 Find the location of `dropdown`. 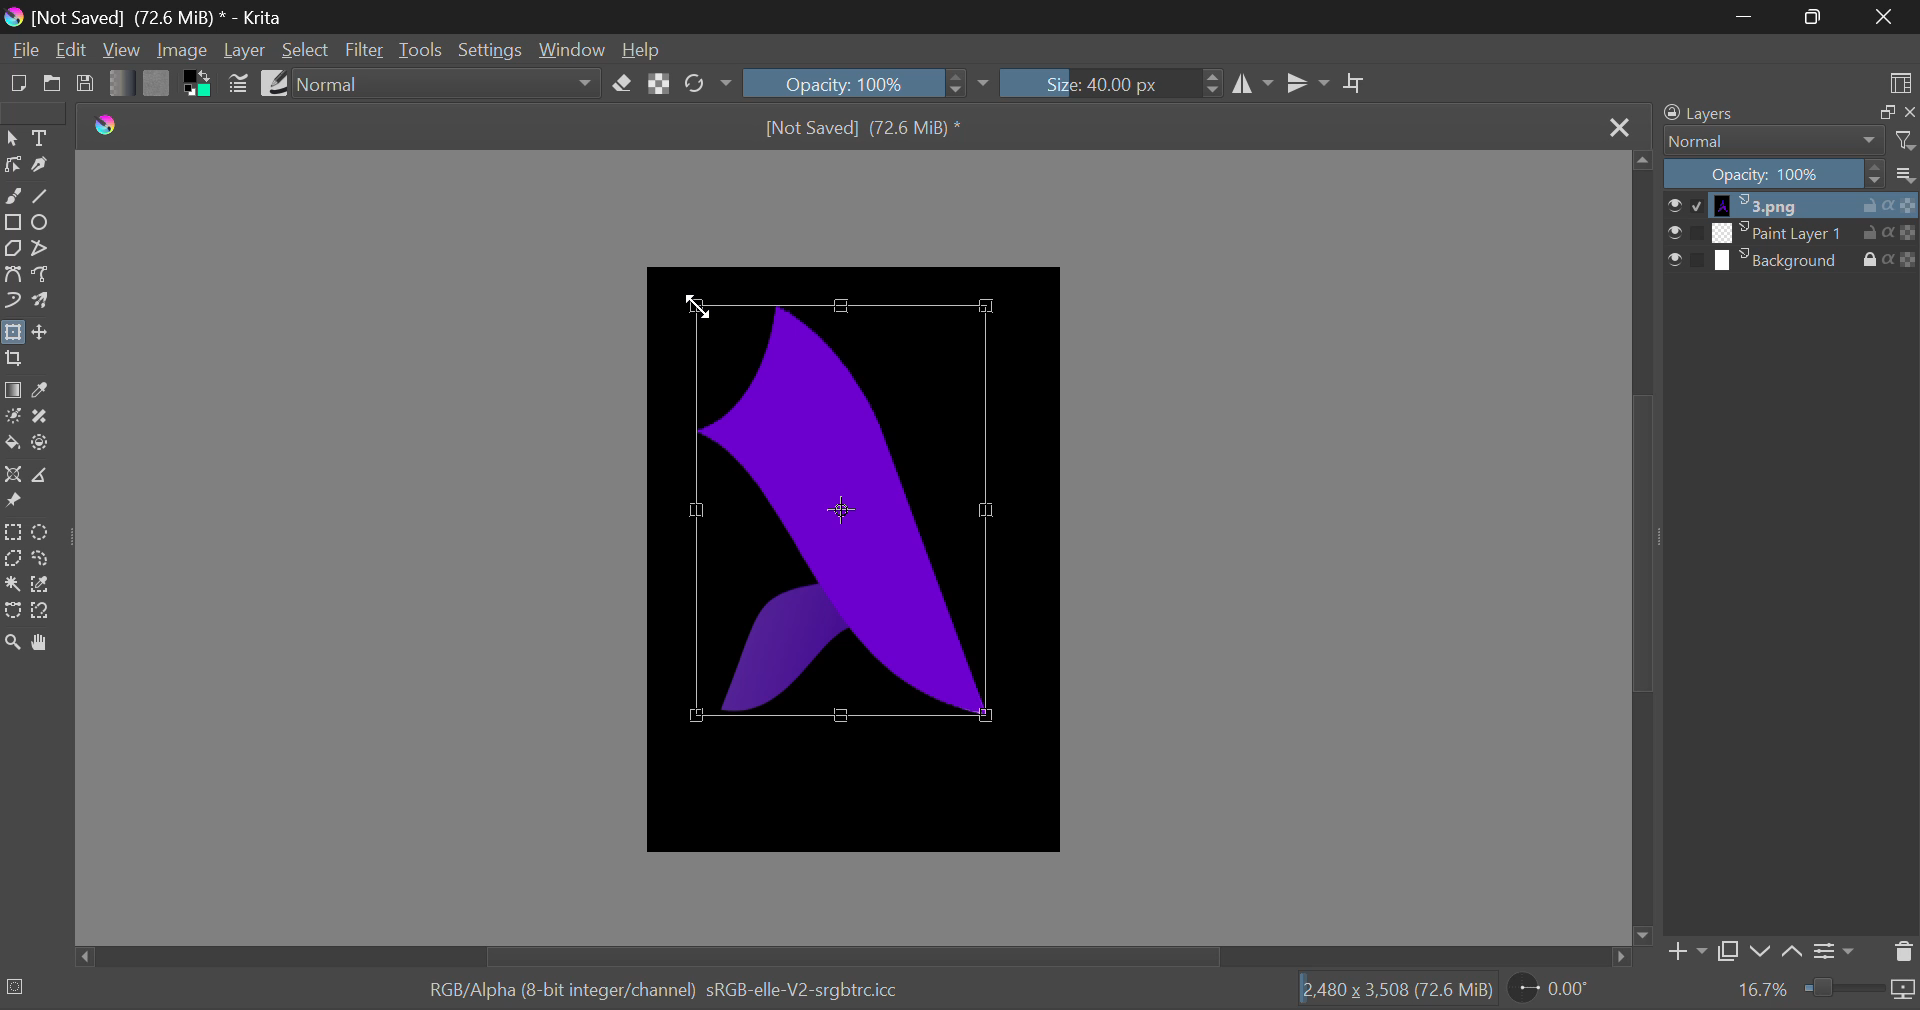

dropdown is located at coordinates (984, 83).